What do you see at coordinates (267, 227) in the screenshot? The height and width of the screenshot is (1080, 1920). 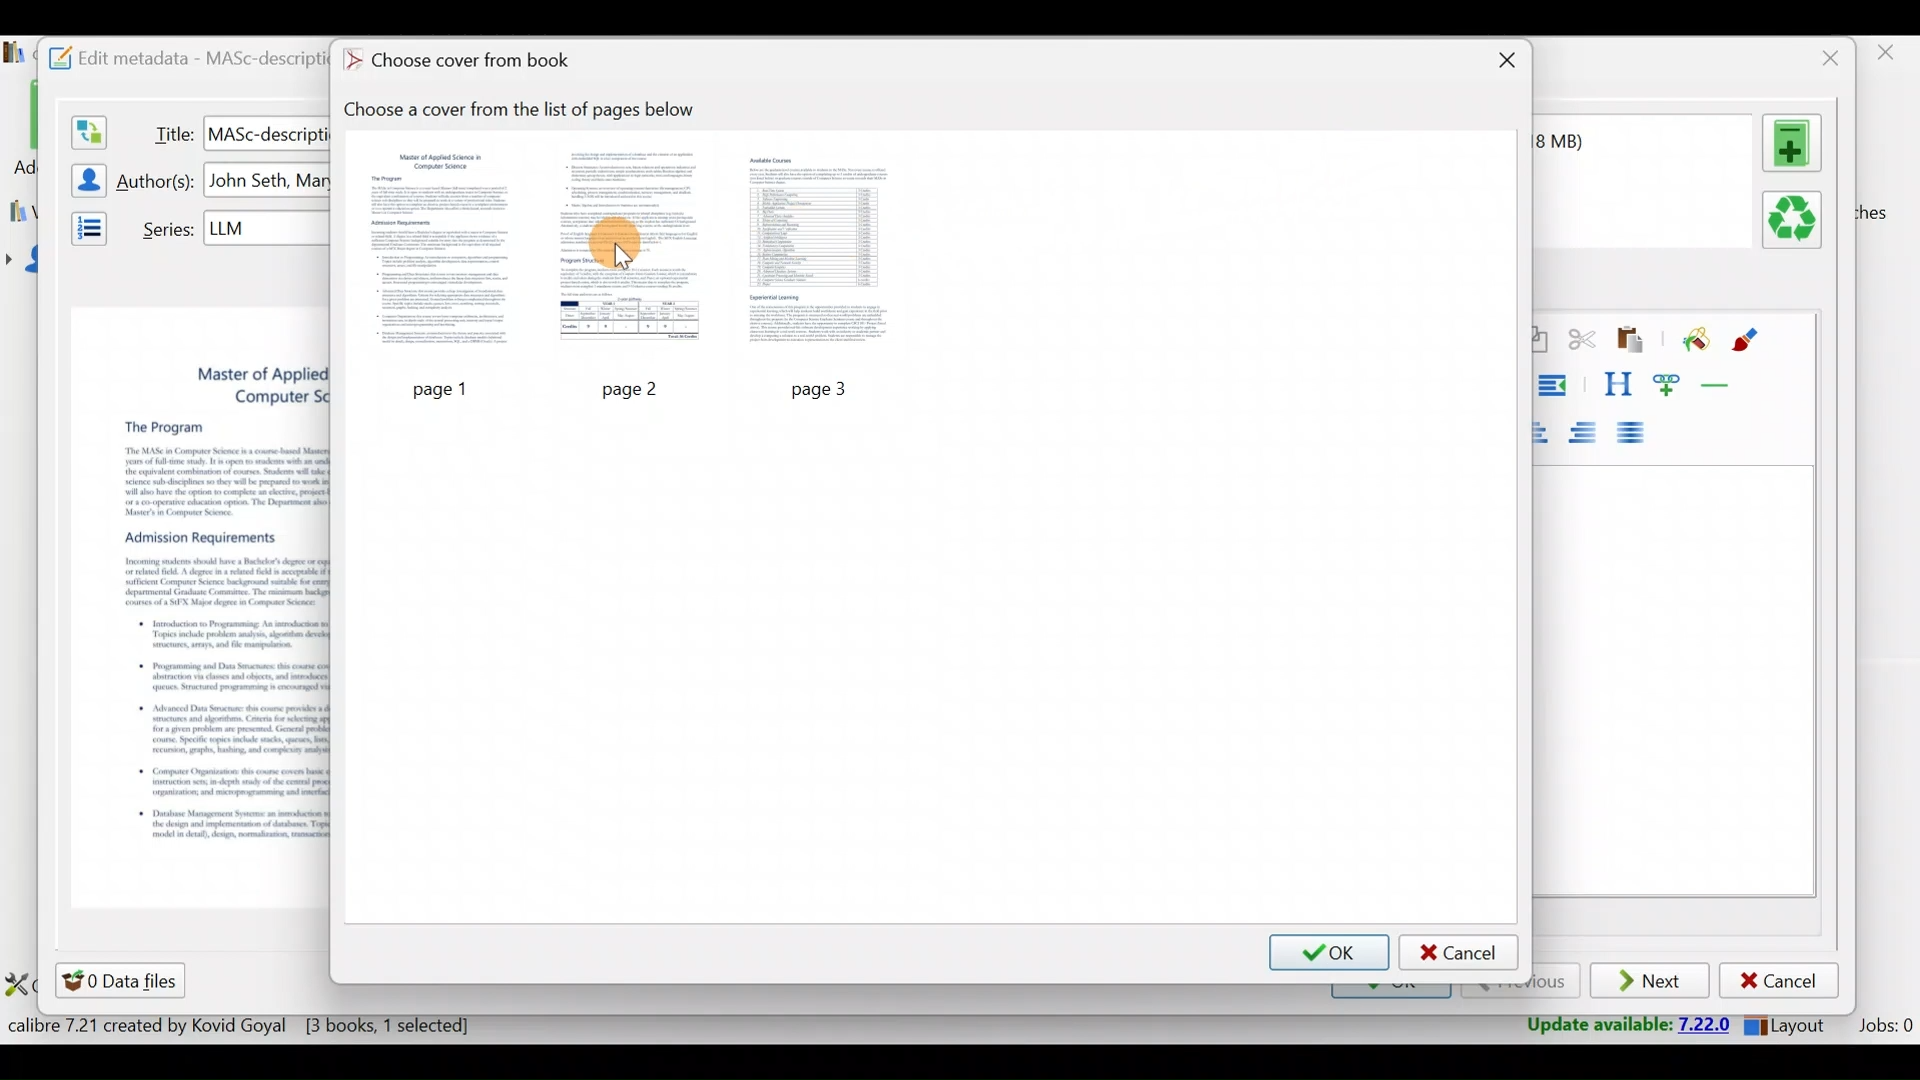 I see `` at bounding box center [267, 227].